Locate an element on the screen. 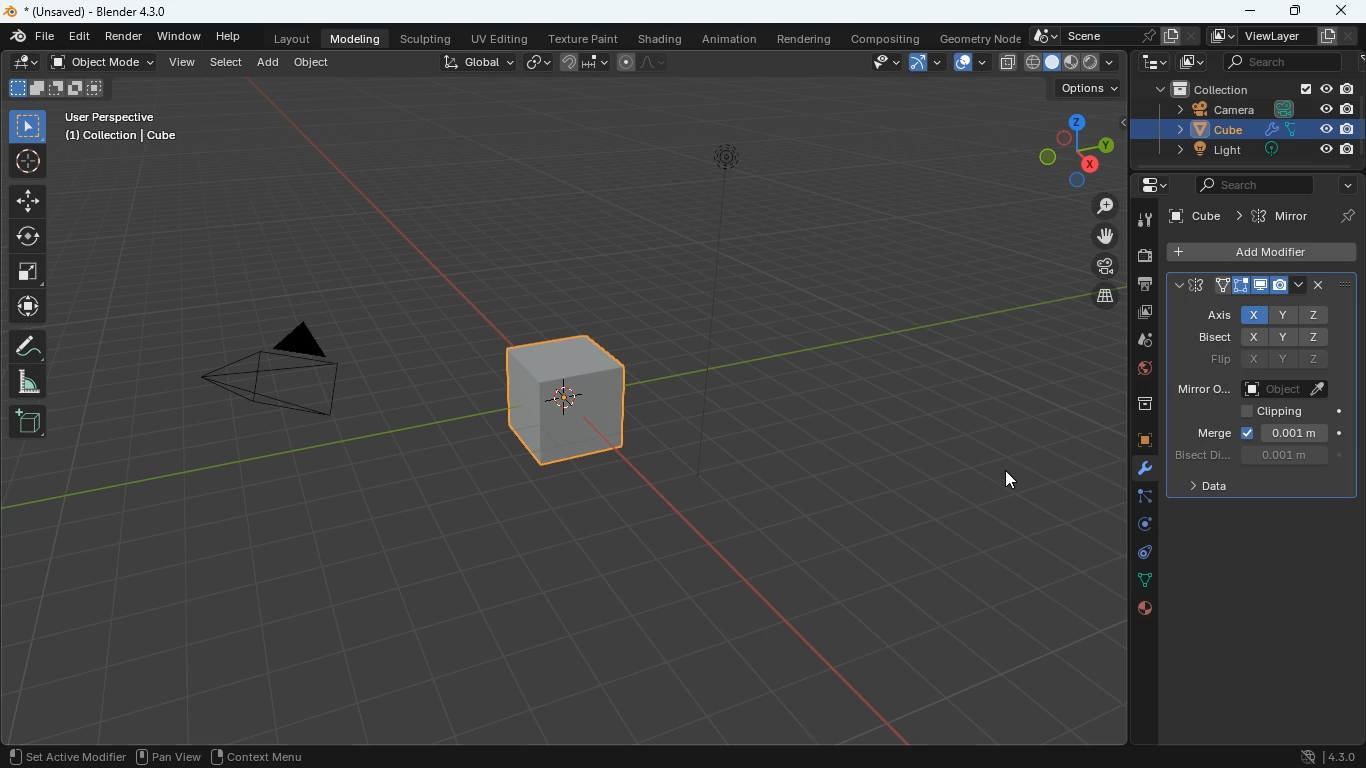  aim is located at coordinates (29, 162).